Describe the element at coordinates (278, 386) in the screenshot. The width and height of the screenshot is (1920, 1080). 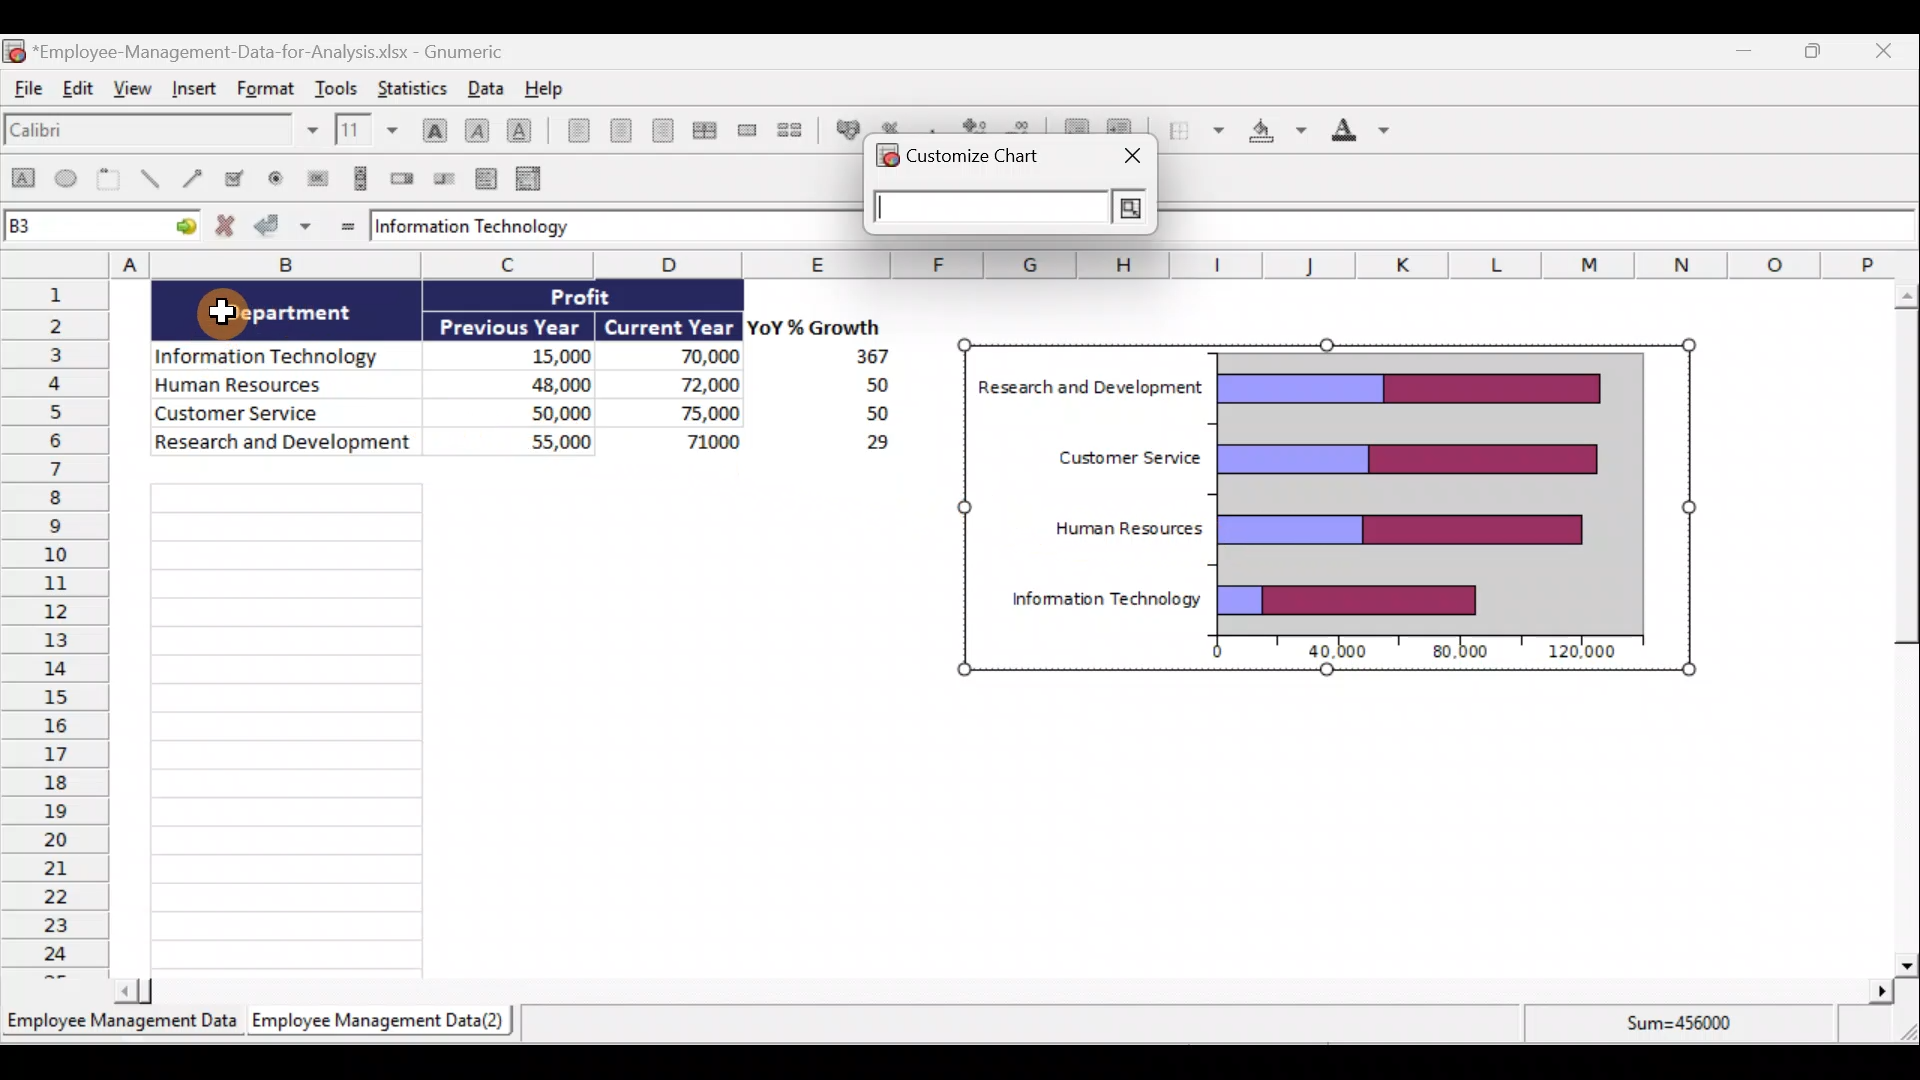
I see `Human Resources` at that location.